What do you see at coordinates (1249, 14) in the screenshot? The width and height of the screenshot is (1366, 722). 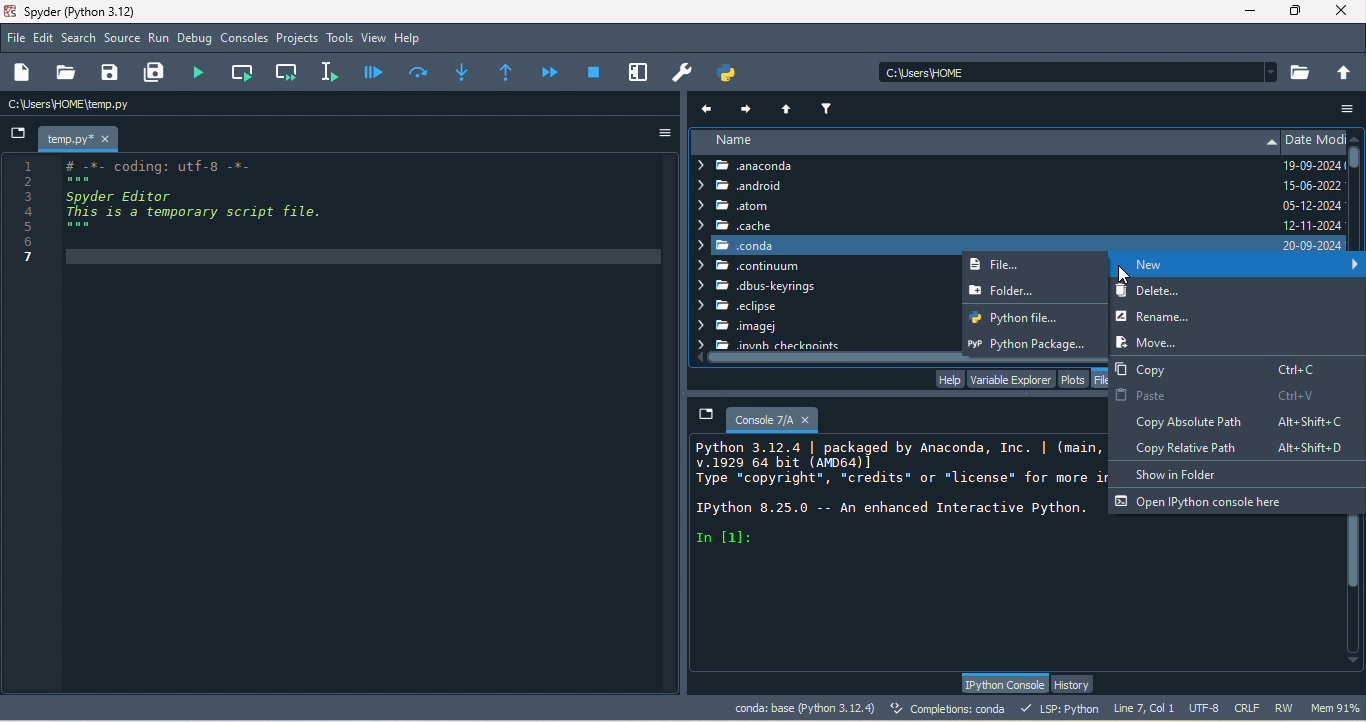 I see `minimize` at bounding box center [1249, 14].